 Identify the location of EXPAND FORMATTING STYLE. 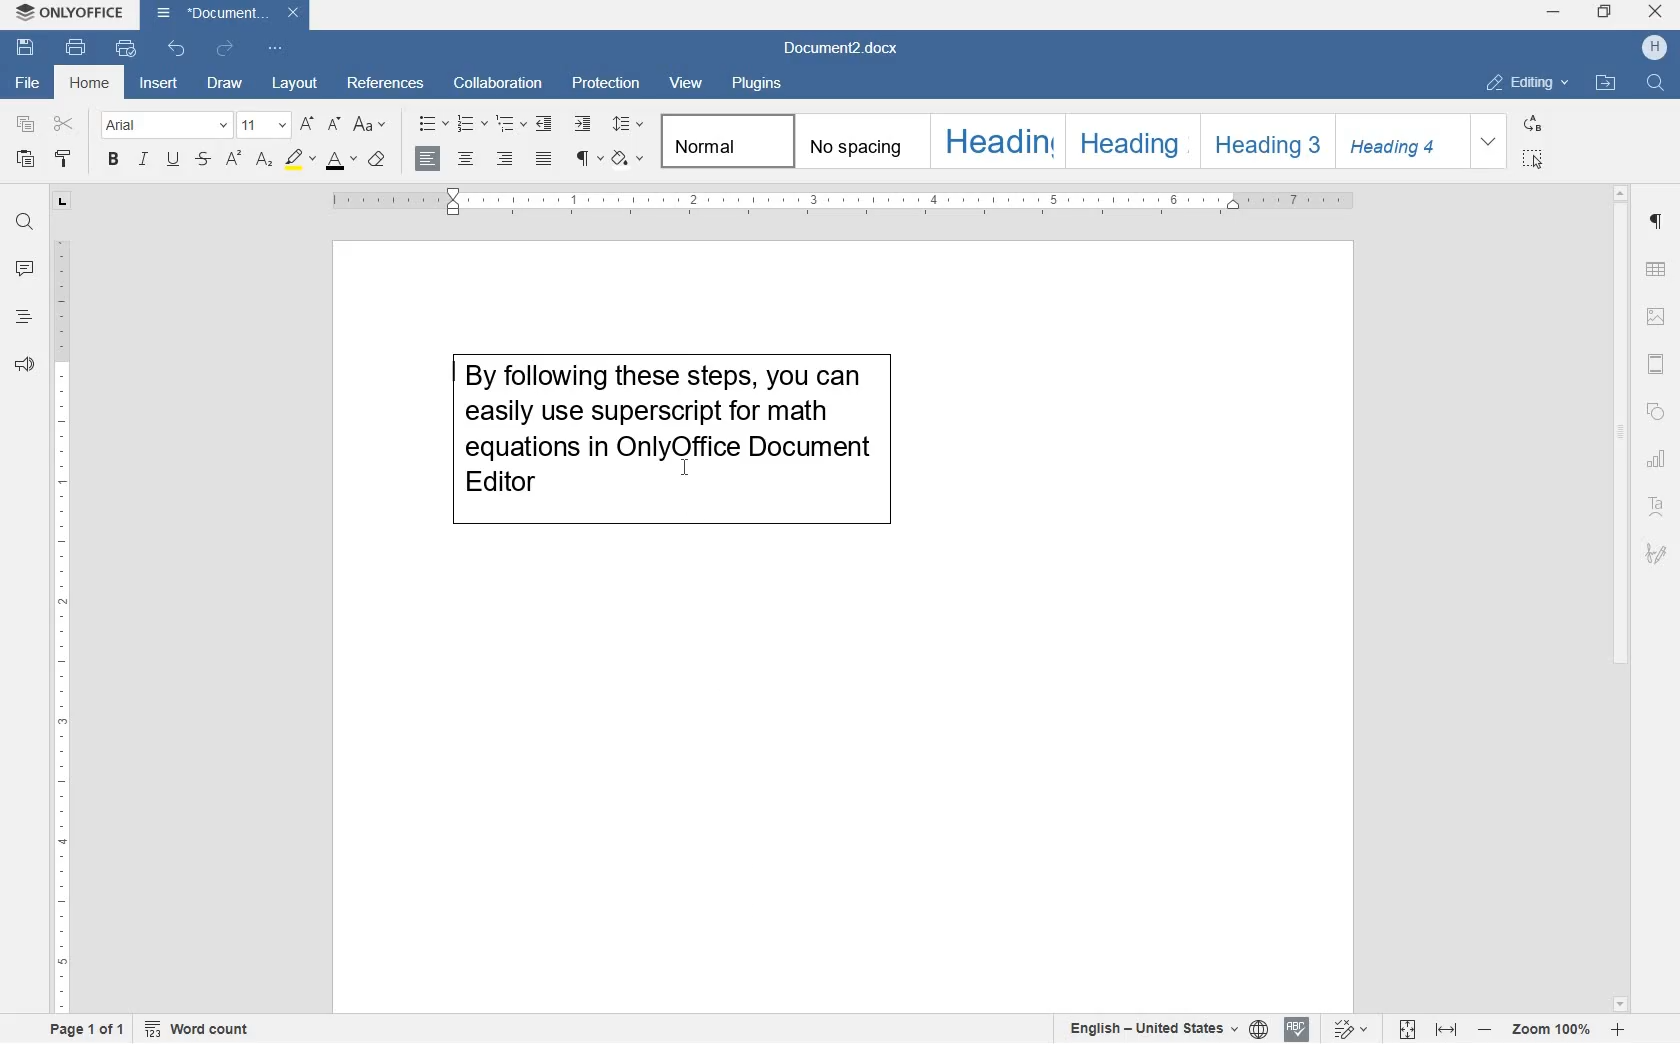
(1488, 142).